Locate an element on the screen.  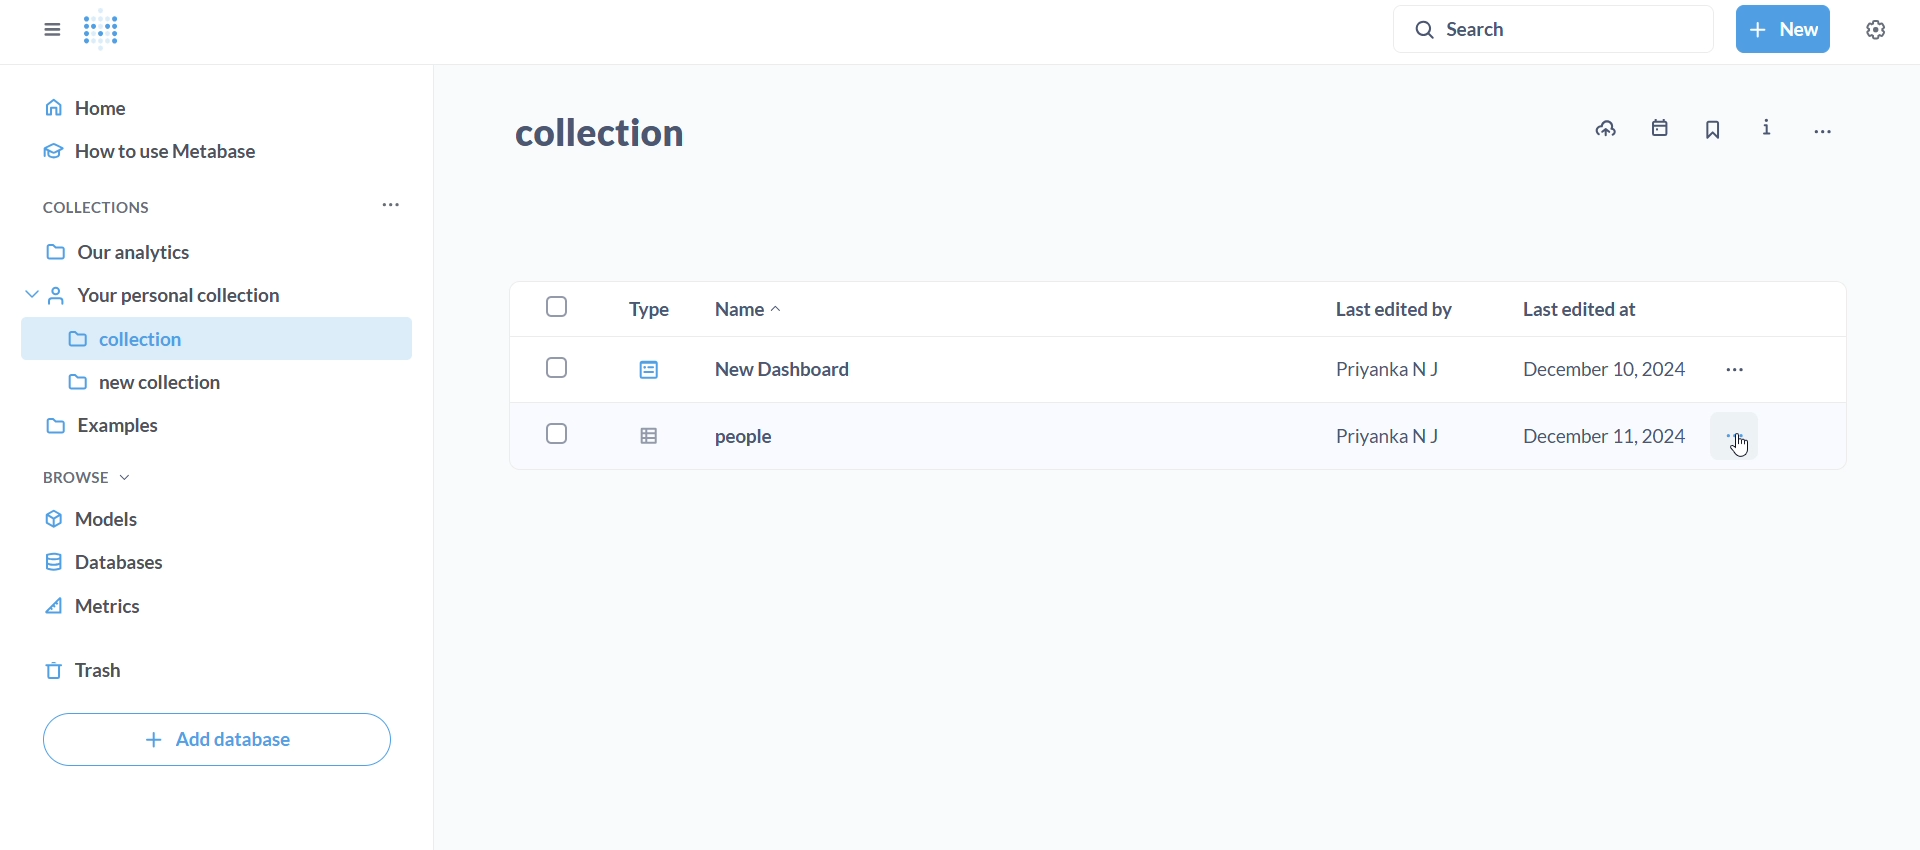
models is located at coordinates (224, 520).